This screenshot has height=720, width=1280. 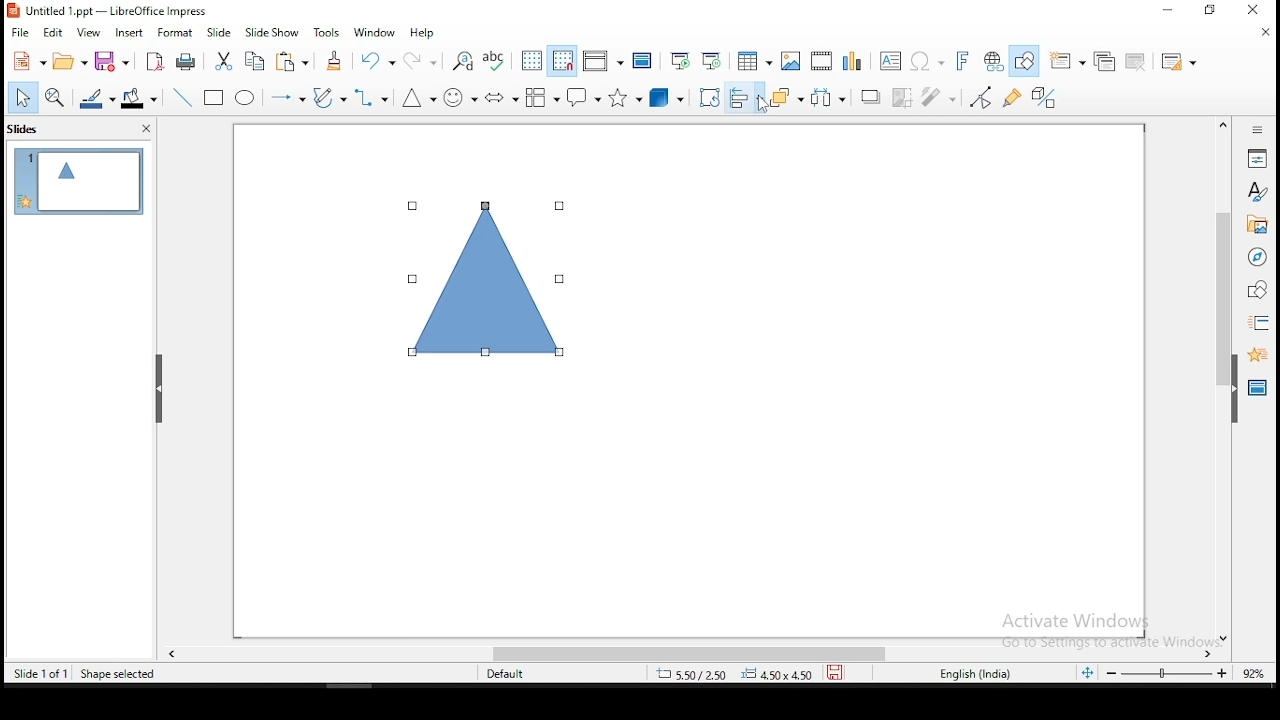 What do you see at coordinates (272, 32) in the screenshot?
I see `slide show` at bounding box center [272, 32].